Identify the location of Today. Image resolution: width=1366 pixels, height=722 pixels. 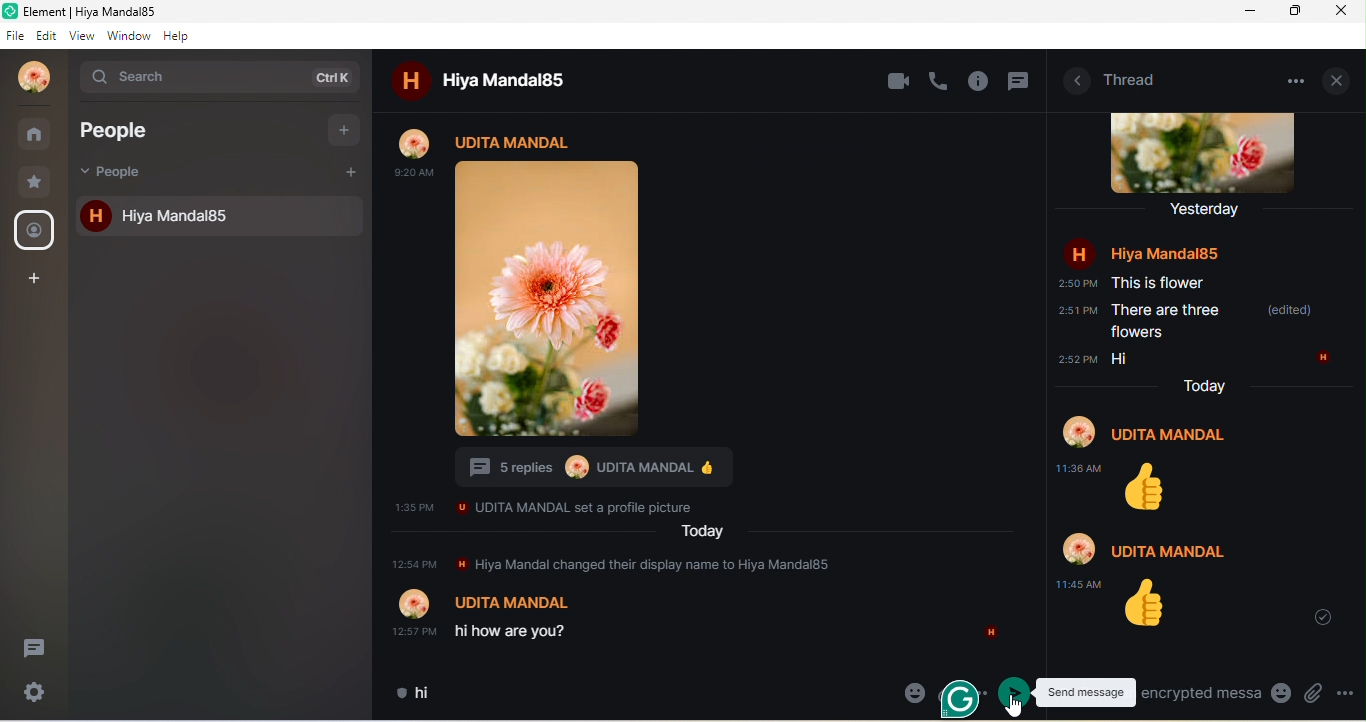
(1202, 384).